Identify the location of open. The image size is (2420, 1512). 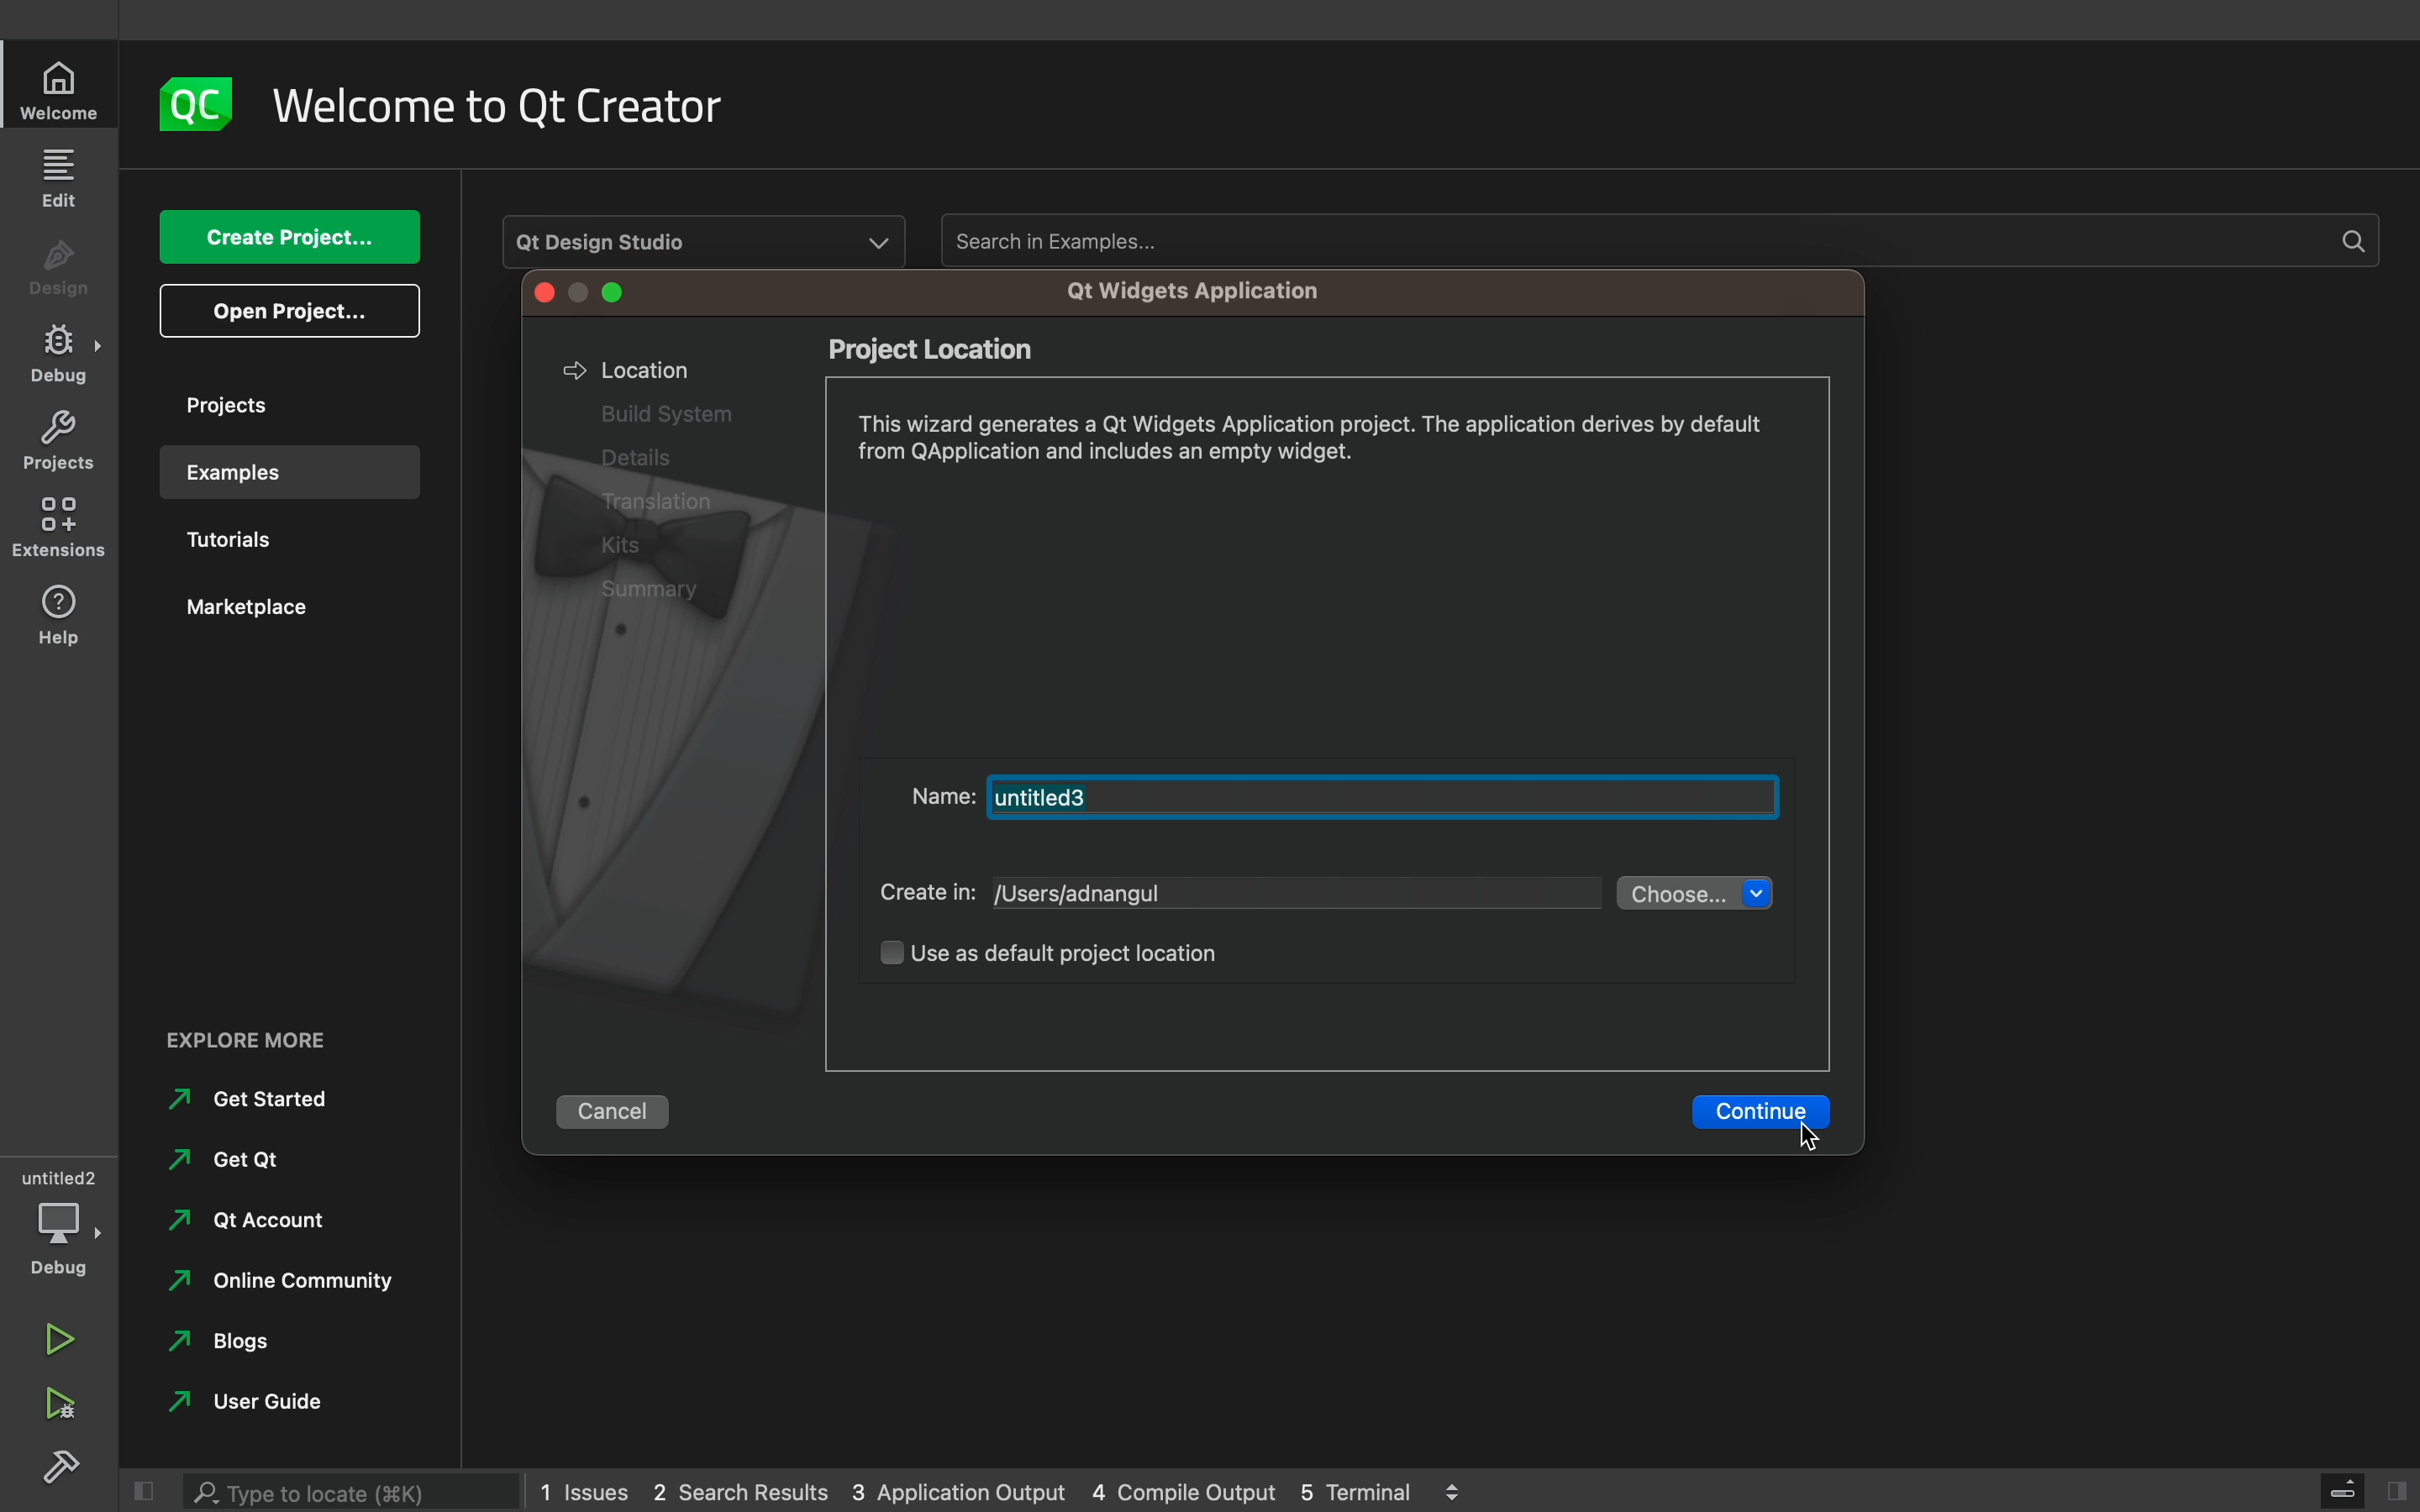
(290, 311).